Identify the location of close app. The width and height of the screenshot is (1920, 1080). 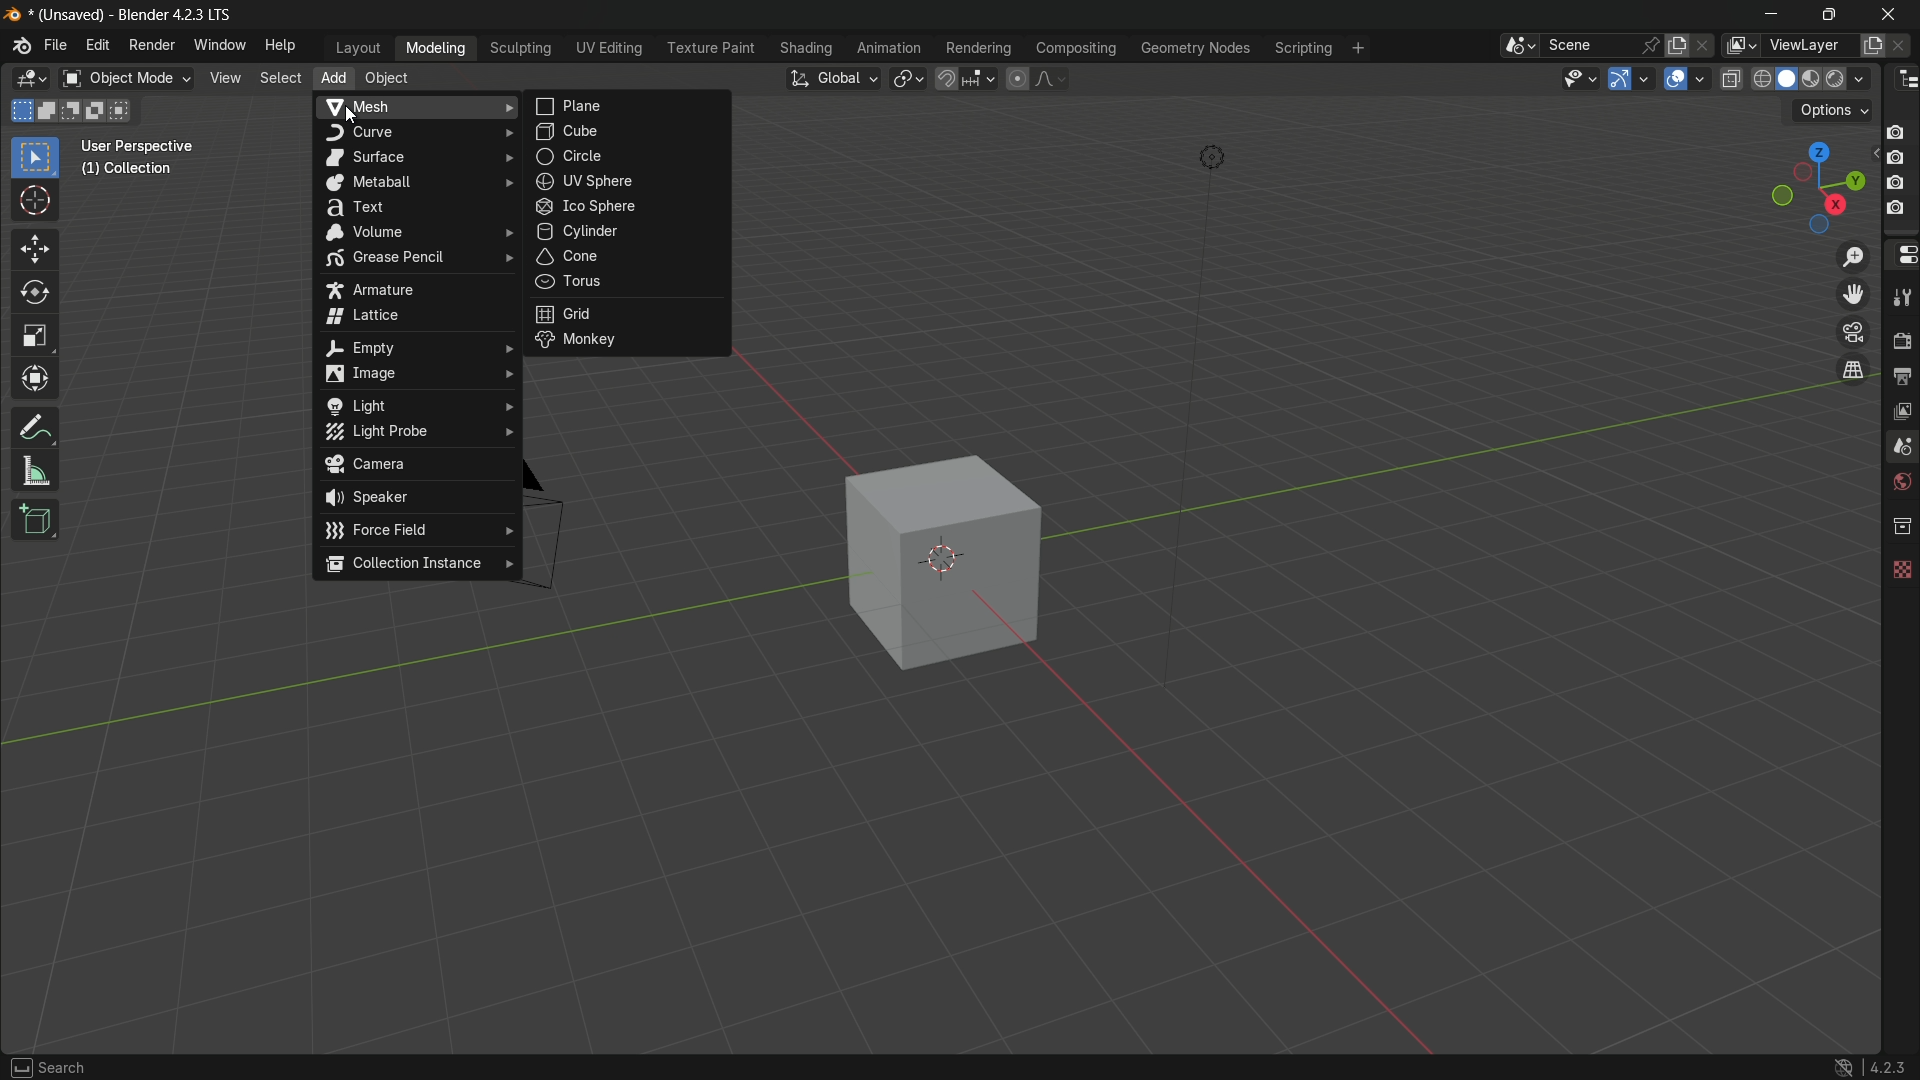
(1892, 14).